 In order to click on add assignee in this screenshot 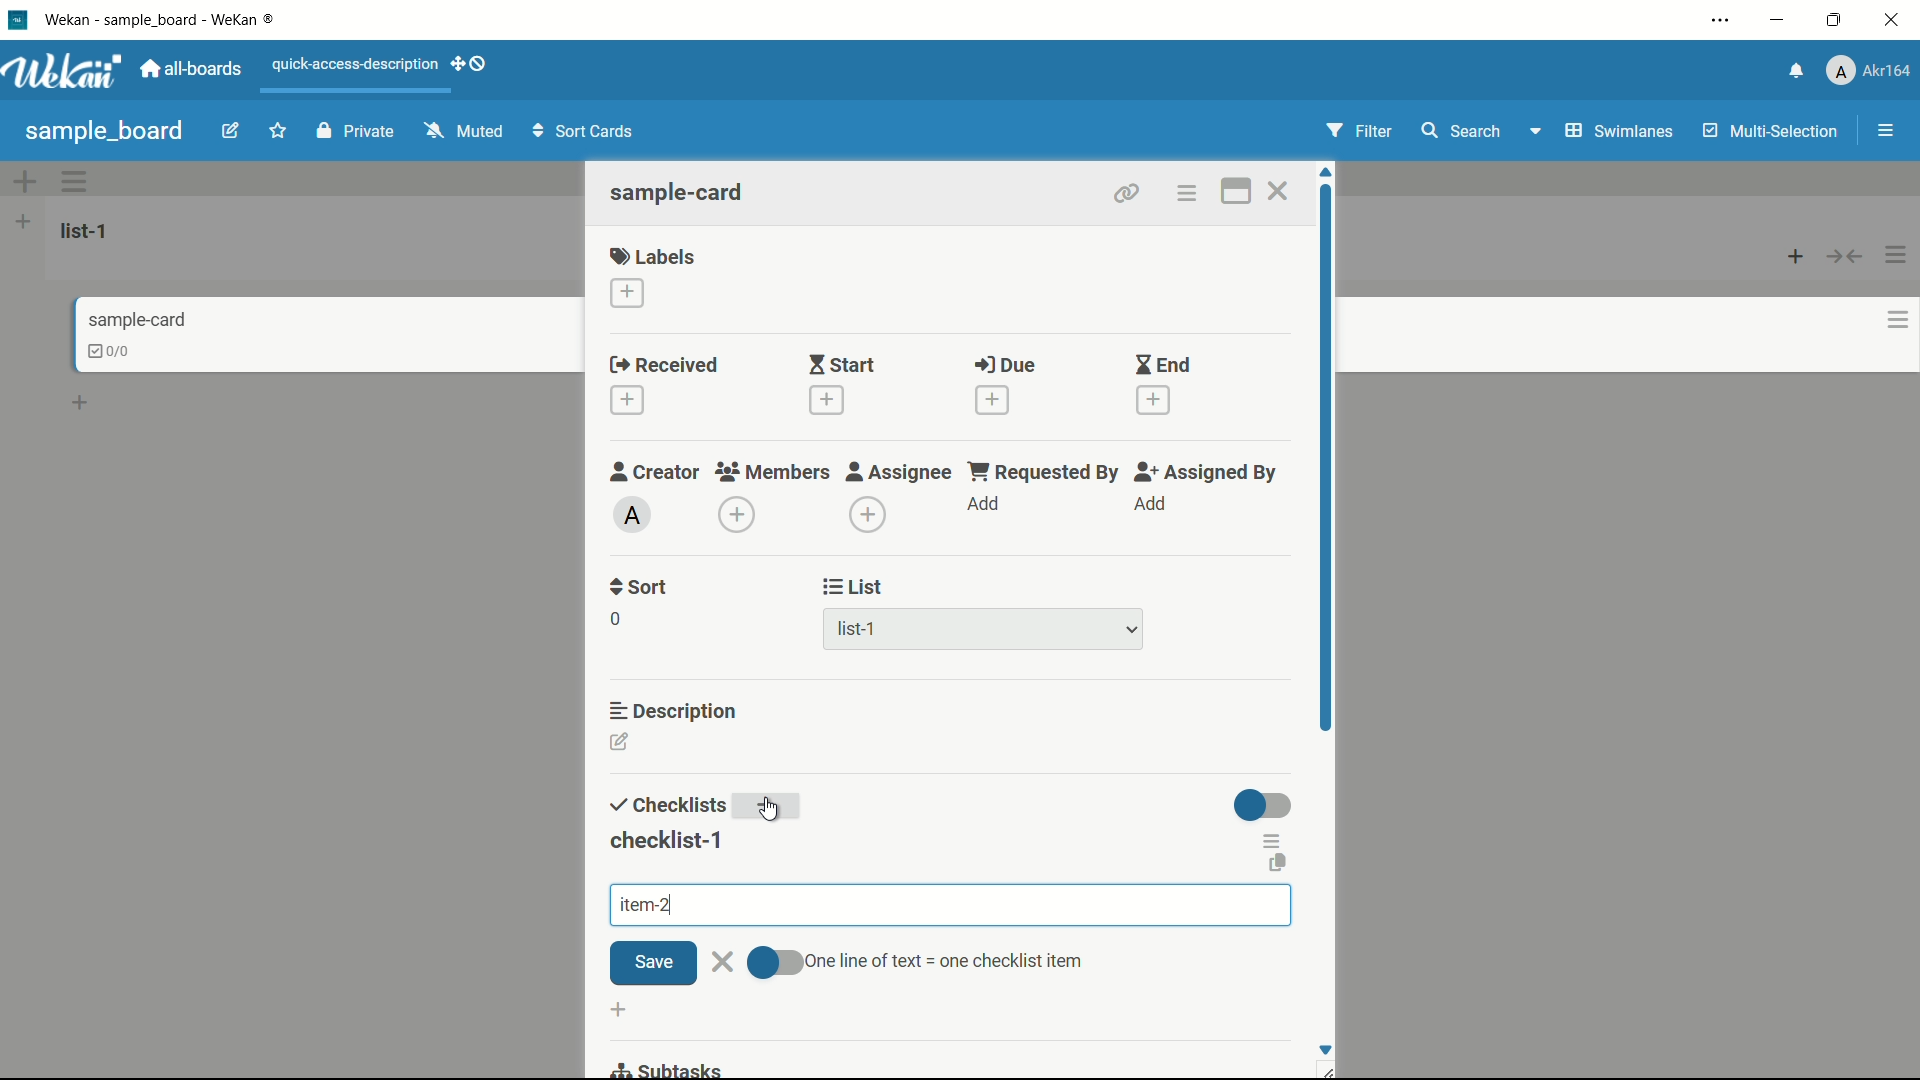, I will do `click(869, 515)`.